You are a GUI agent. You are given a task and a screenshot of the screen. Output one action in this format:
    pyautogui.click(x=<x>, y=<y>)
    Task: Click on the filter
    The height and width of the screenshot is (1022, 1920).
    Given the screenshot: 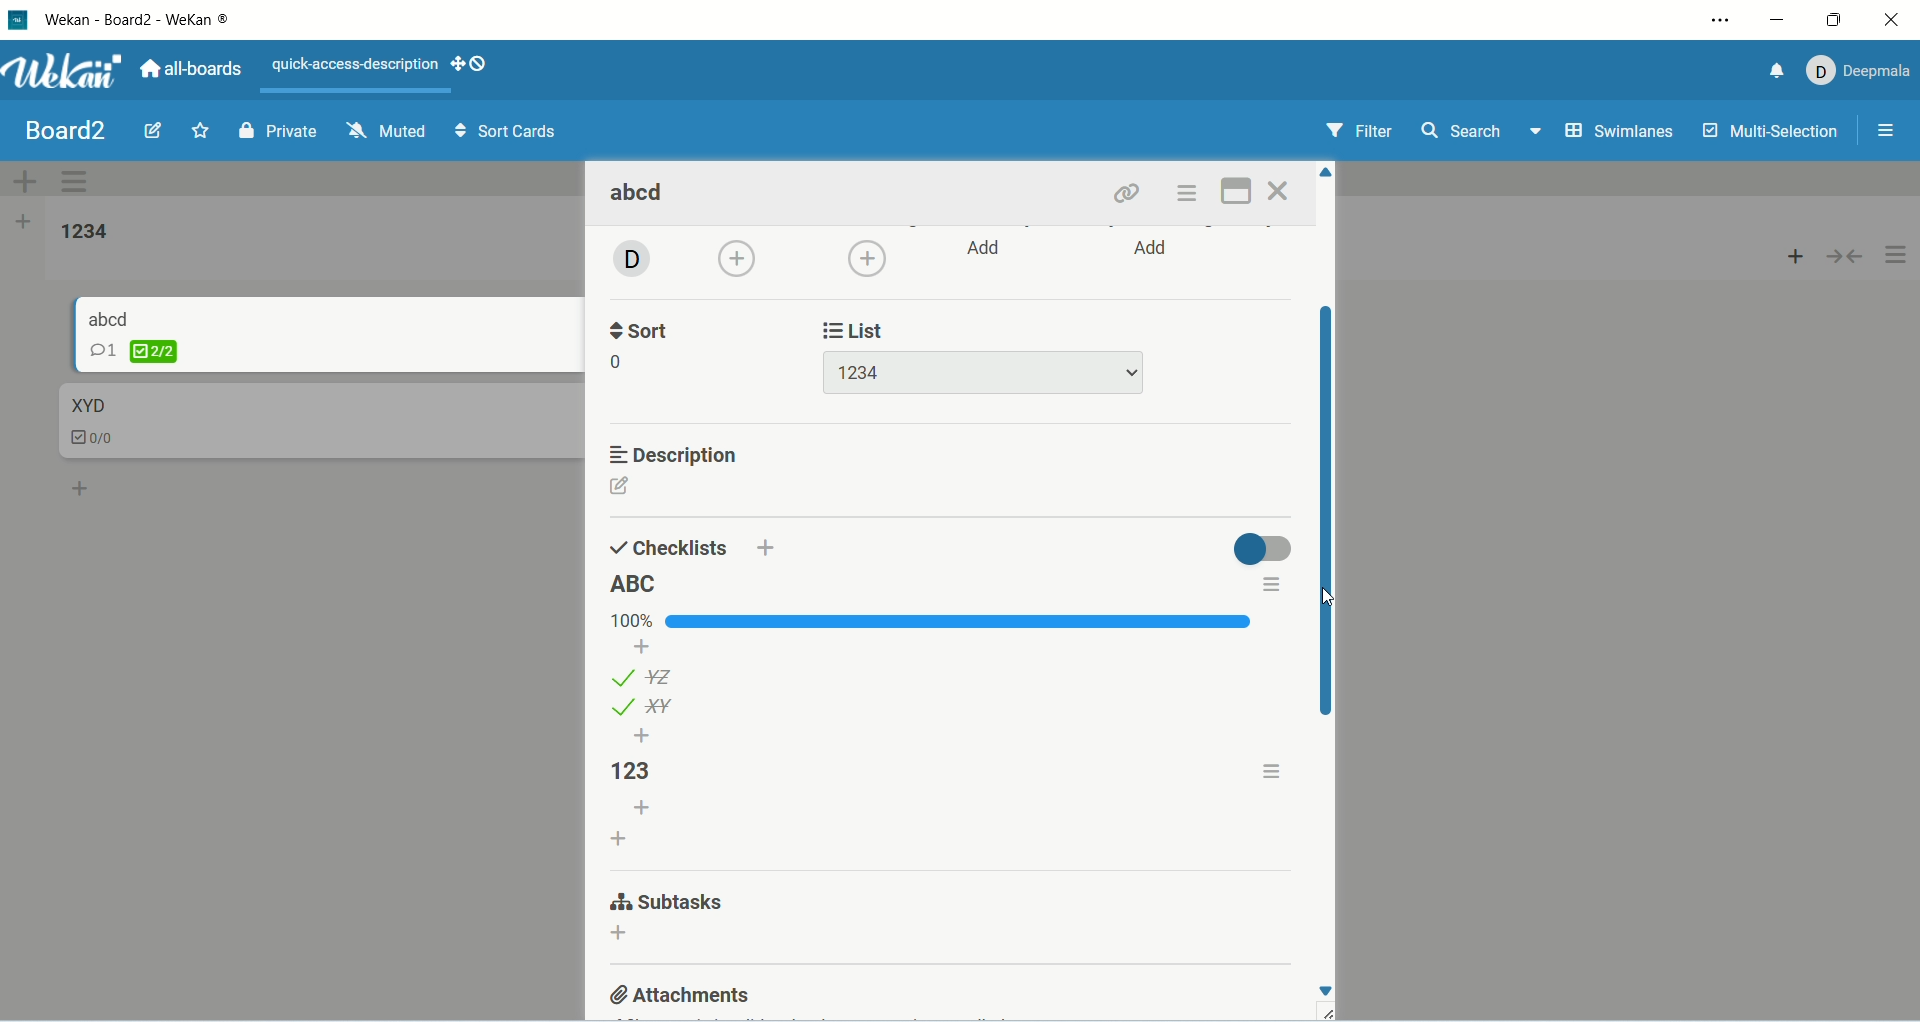 What is the action you would take?
    pyautogui.click(x=1359, y=131)
    